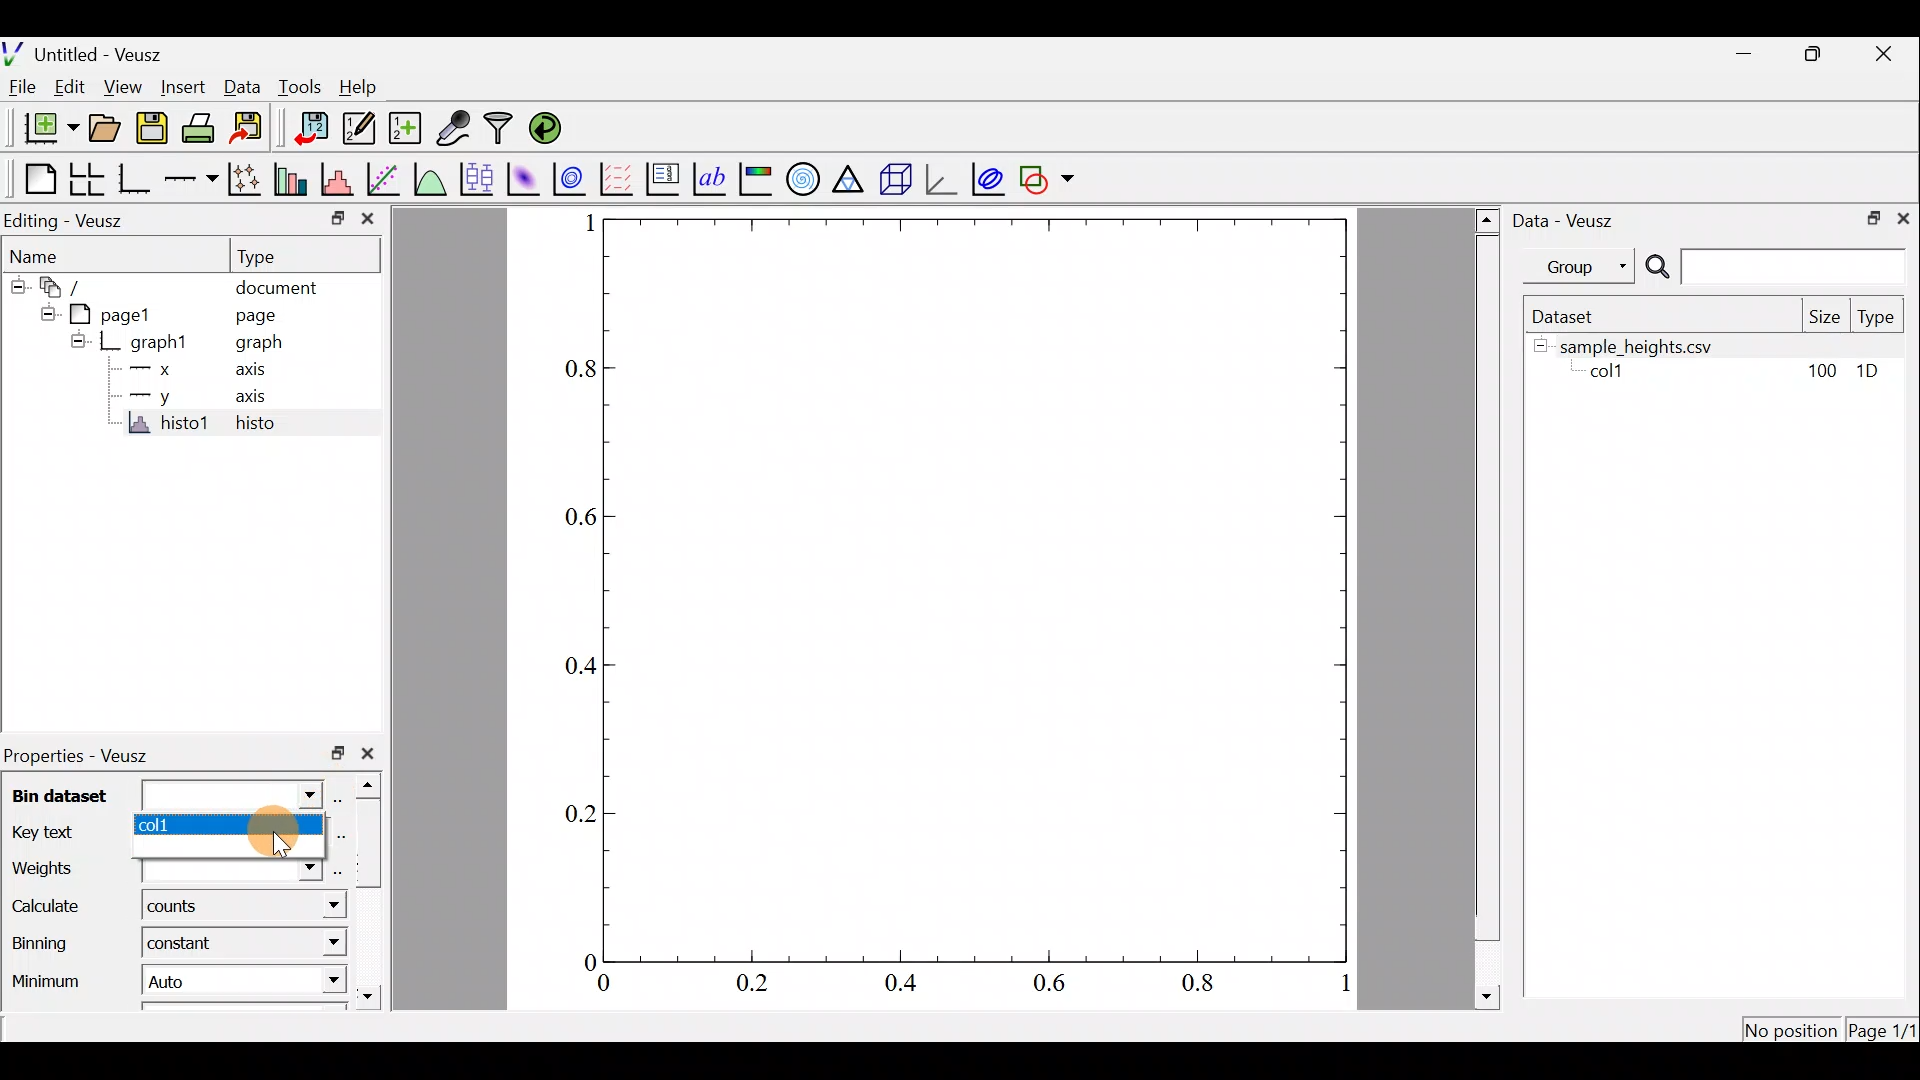  Describe the element at coordinates (577, 666) in the screenshot. I see `0.4` at that location.